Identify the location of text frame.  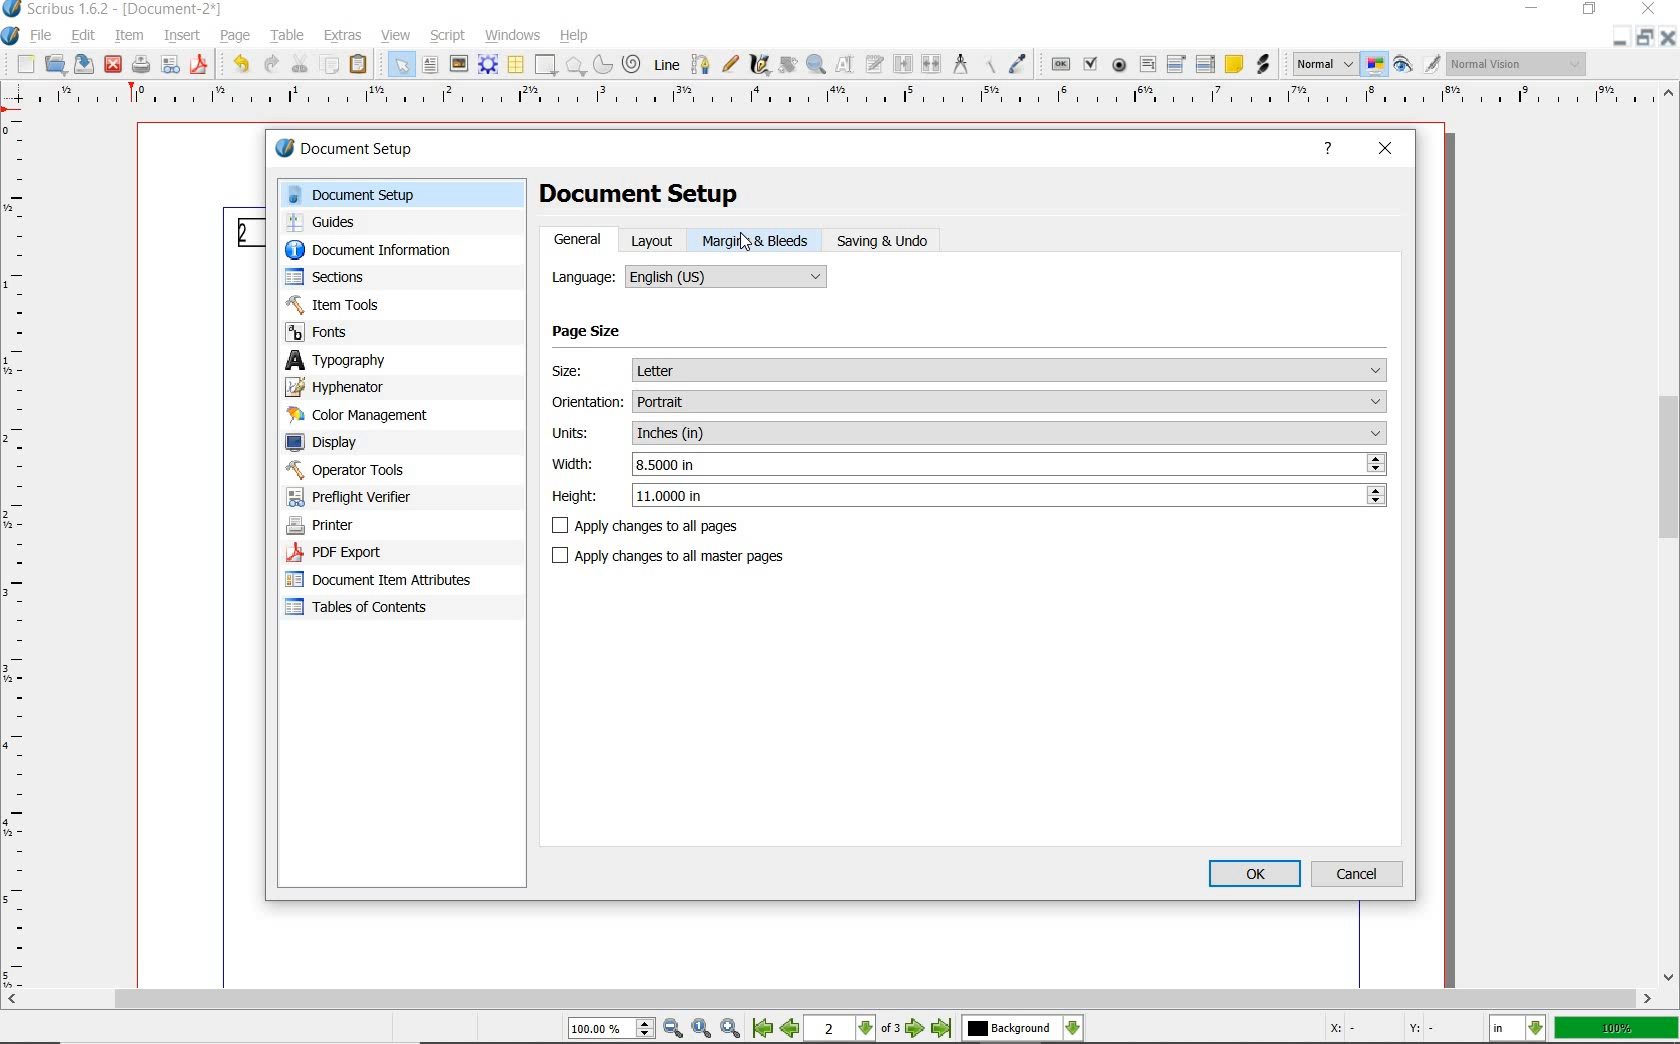
(430, 66).